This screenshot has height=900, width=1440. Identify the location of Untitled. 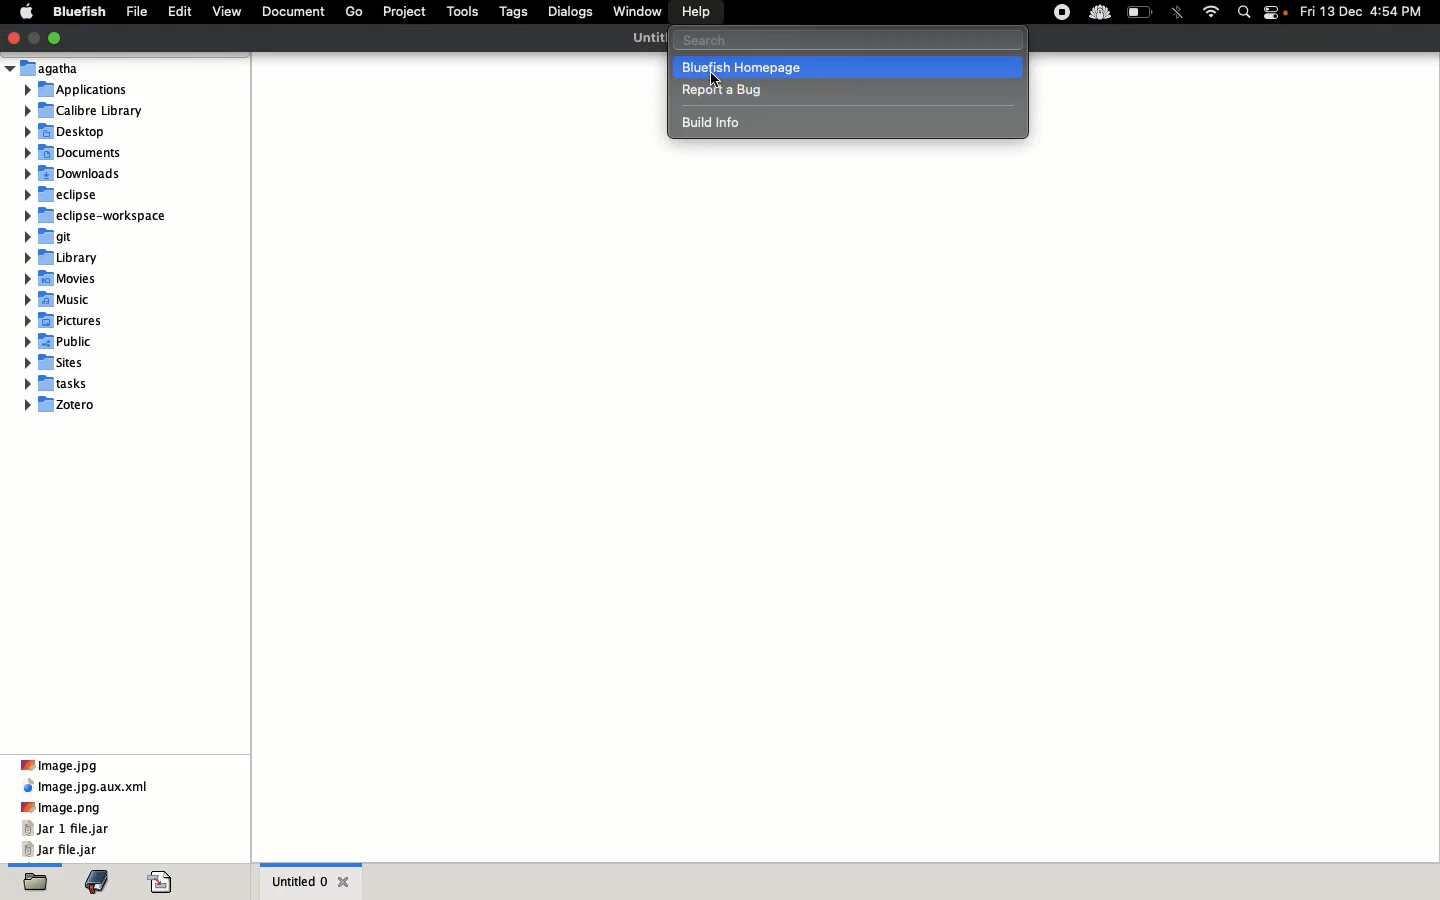
(296, 881).